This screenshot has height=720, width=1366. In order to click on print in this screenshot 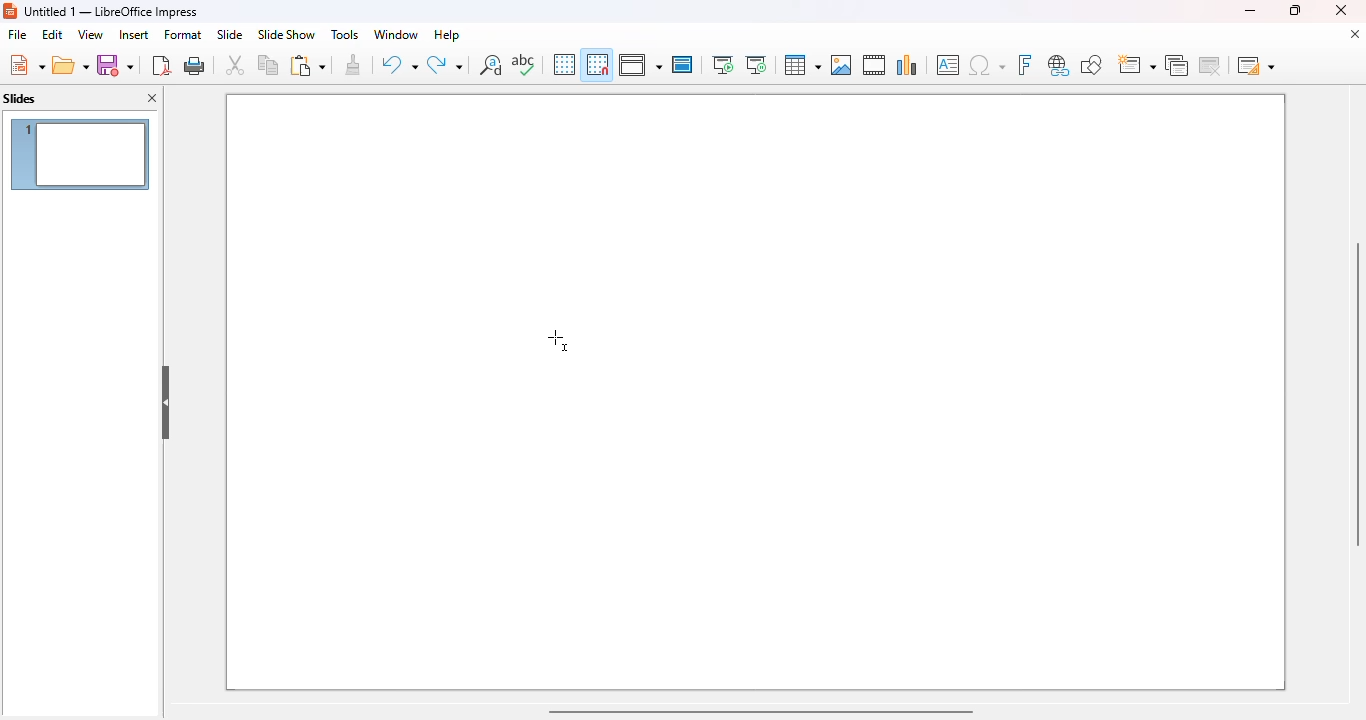, I will do `click(196, 65)`.